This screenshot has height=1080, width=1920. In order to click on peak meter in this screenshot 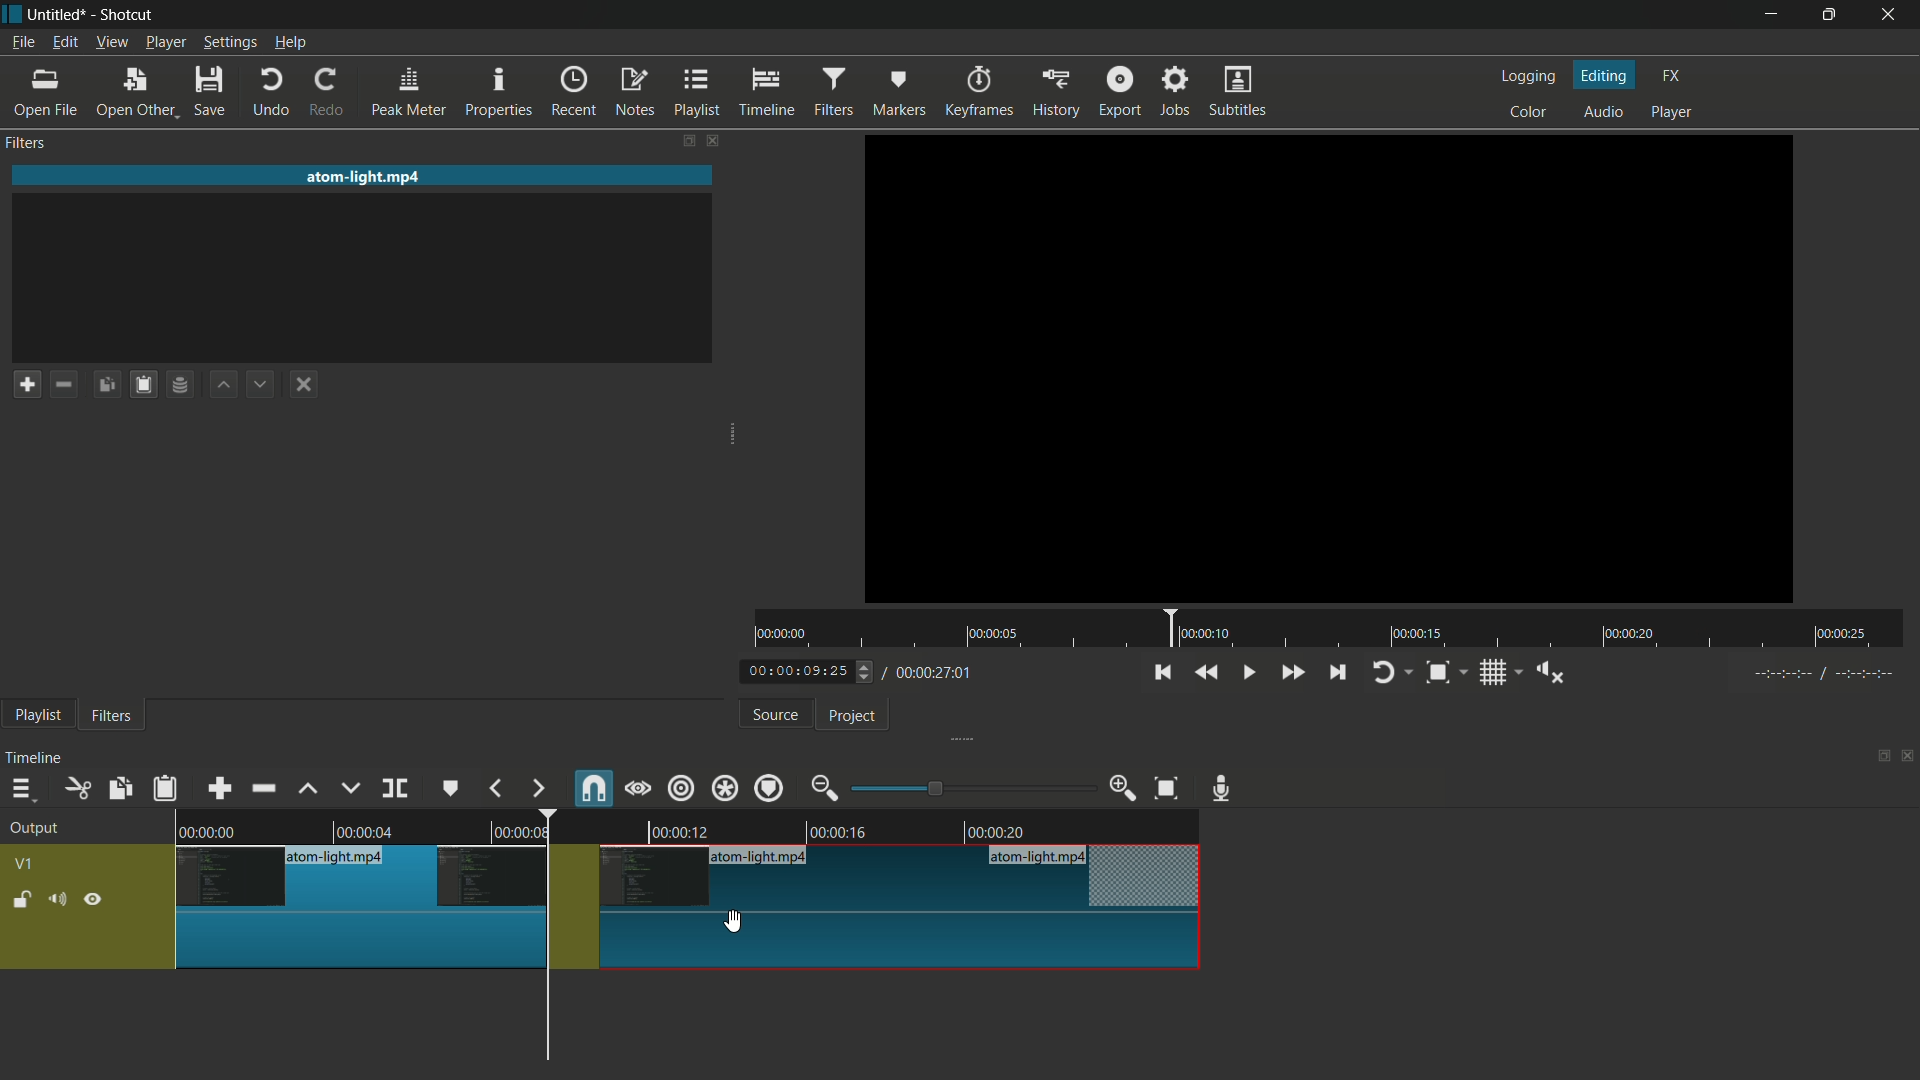, I will do `click(409, 93)`.